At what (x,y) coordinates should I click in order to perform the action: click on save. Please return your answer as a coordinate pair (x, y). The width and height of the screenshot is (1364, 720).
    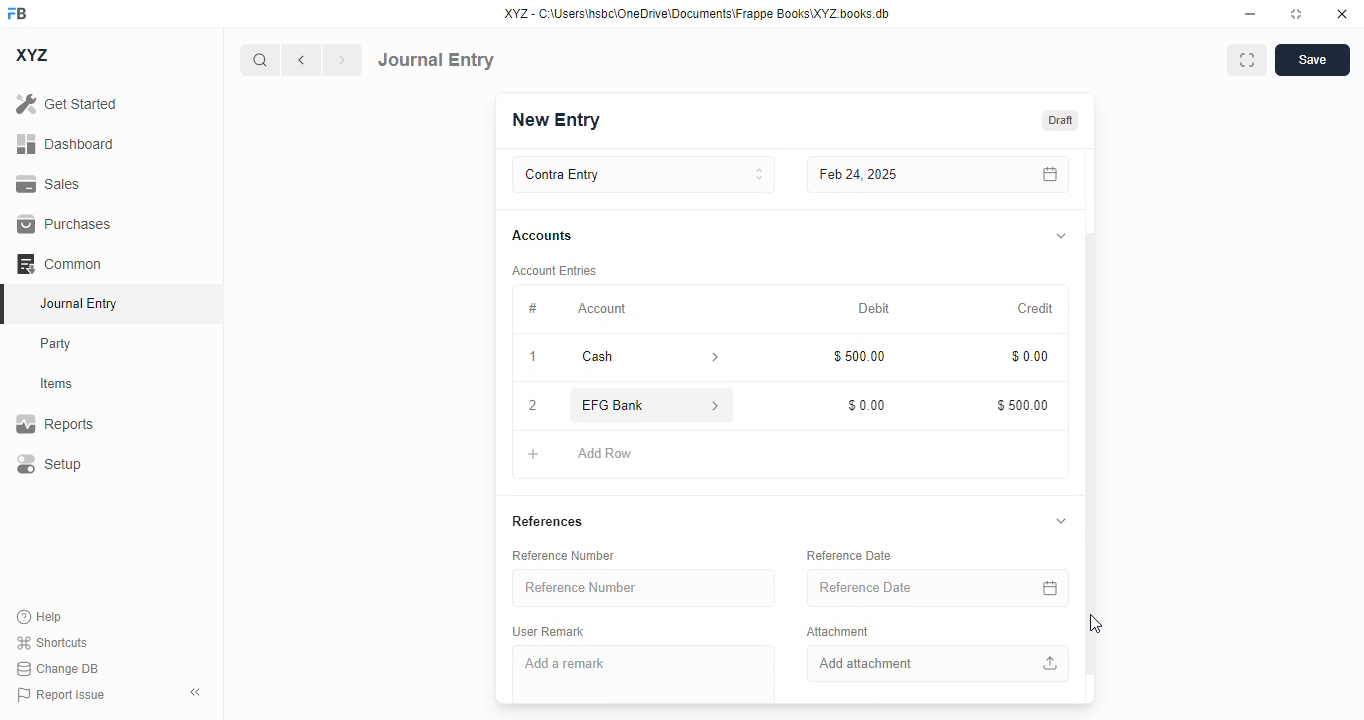
    Looking at the image, I should click on (1312, 60).